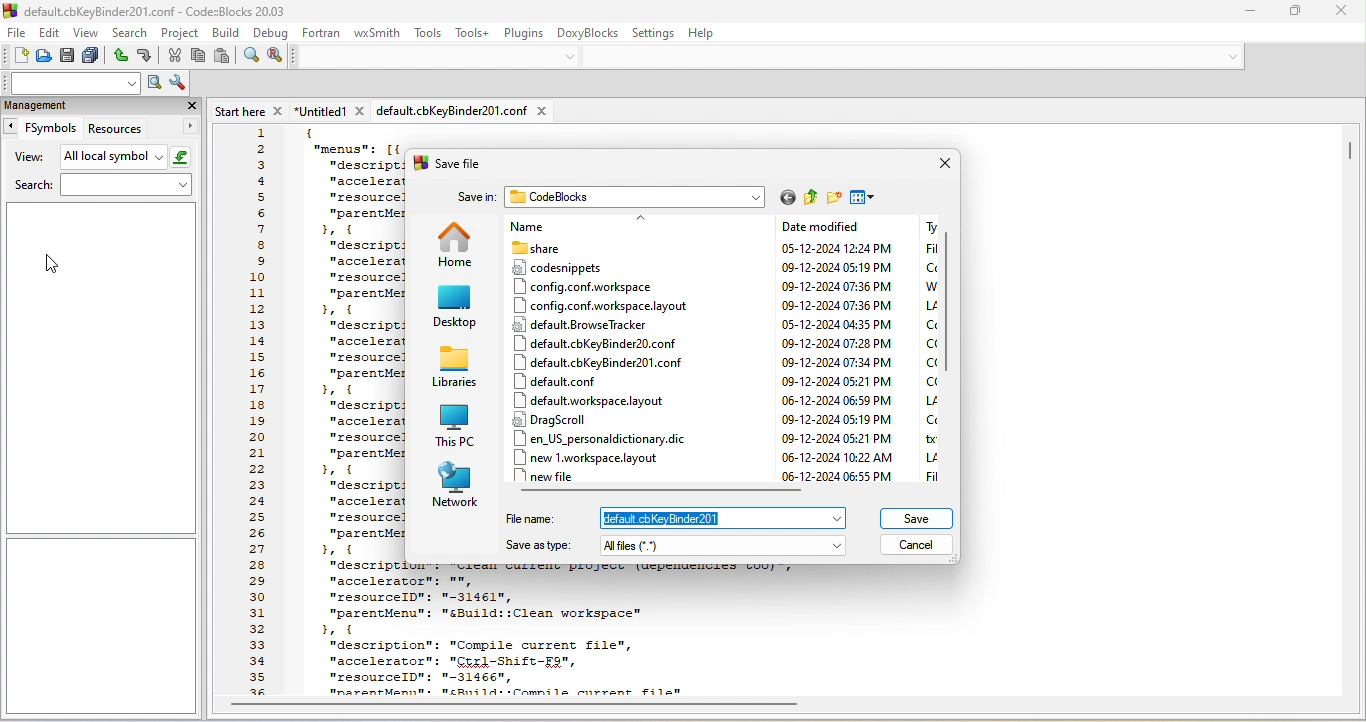  I want to click on cut, so click(173, 55).